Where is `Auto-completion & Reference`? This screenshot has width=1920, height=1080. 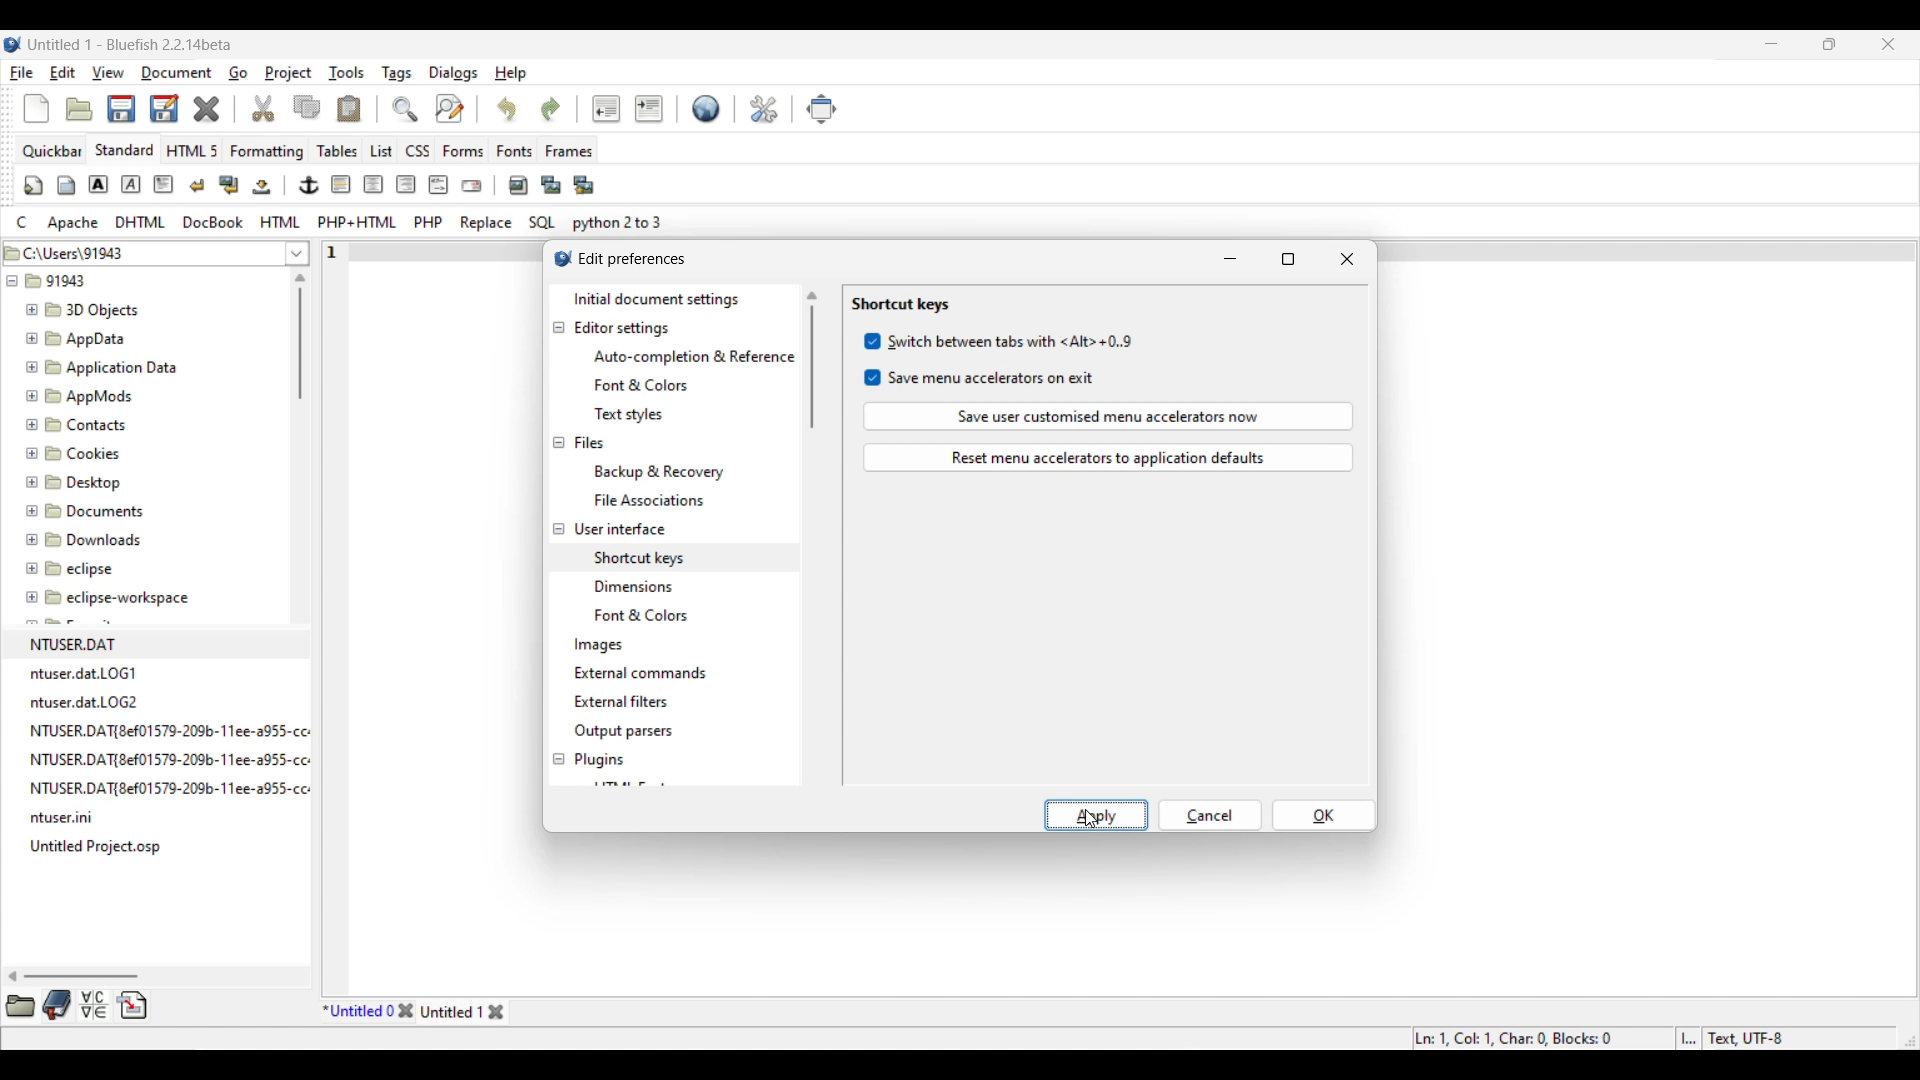 Auto-completion & Reference is located at coordinates (693, 357).